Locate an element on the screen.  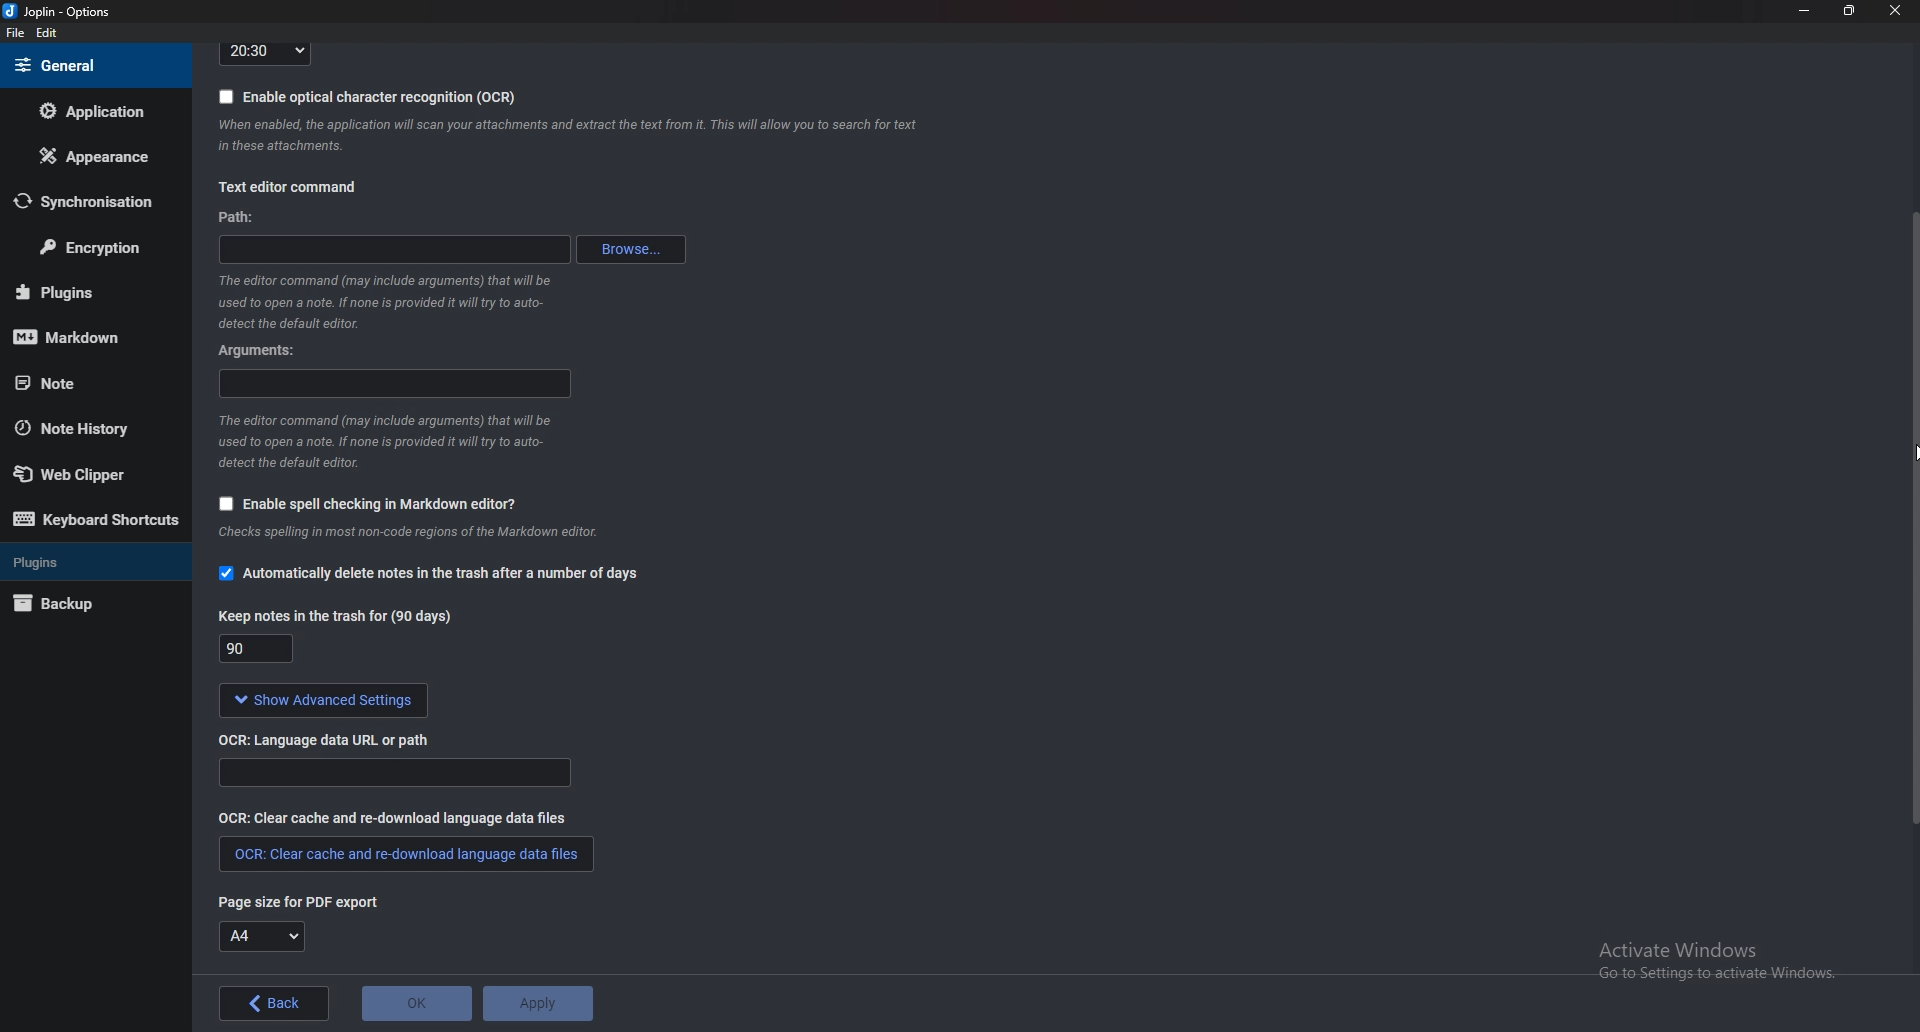
Edit is located at coordinates (46, 34).